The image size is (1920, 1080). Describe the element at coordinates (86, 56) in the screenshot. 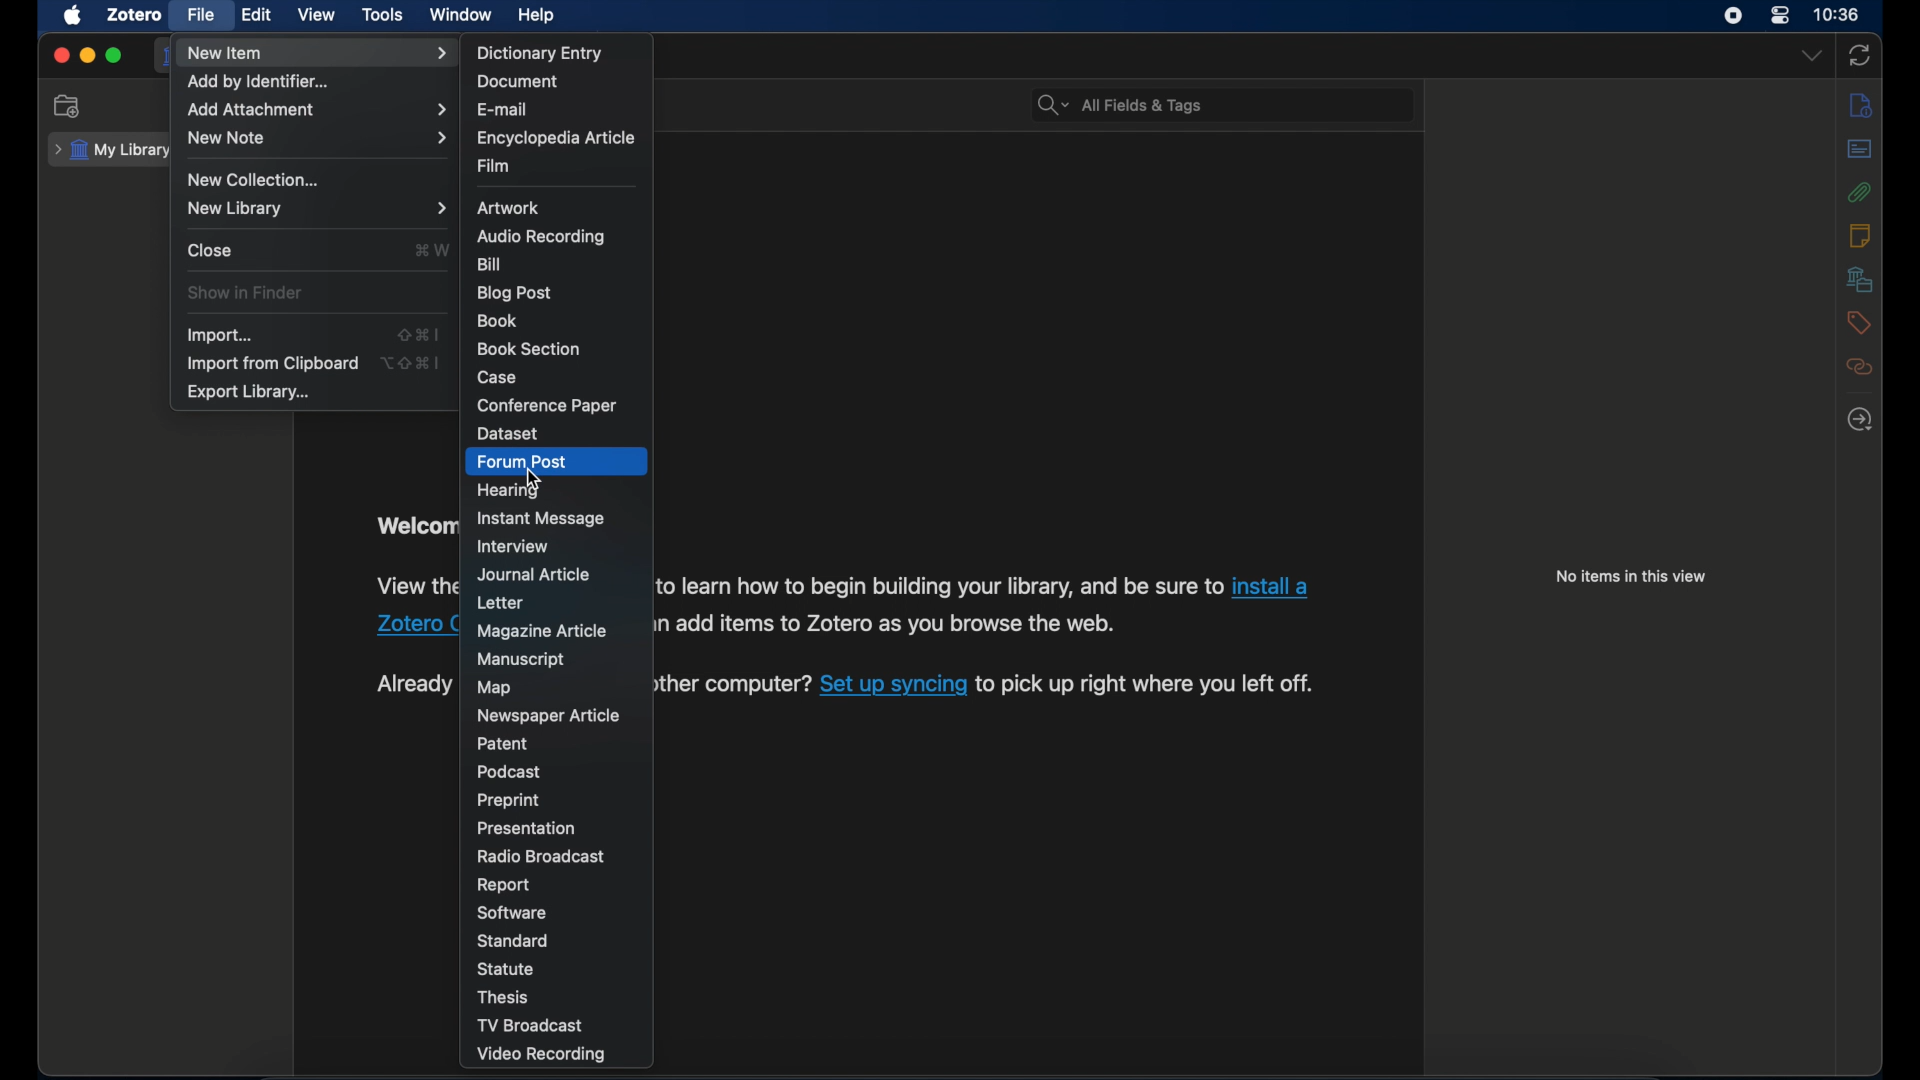

I see `minimize` at that location.